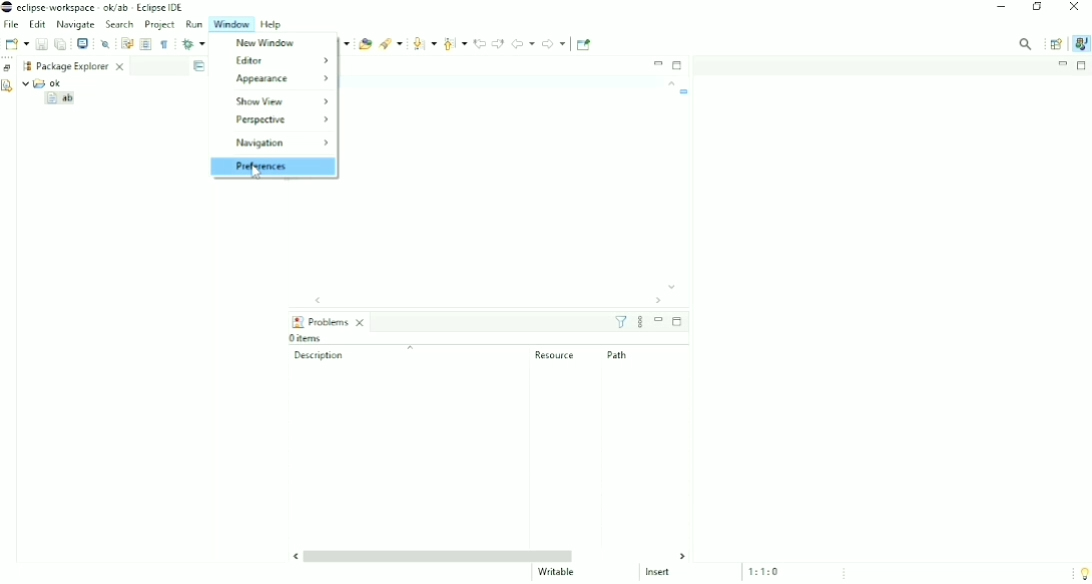 The width and height of the screenshot is (1092, 584). What do you see at coordinates (1083, 66) in the screenshot?
I see `Maximize` at bounding box center [1083, 66].